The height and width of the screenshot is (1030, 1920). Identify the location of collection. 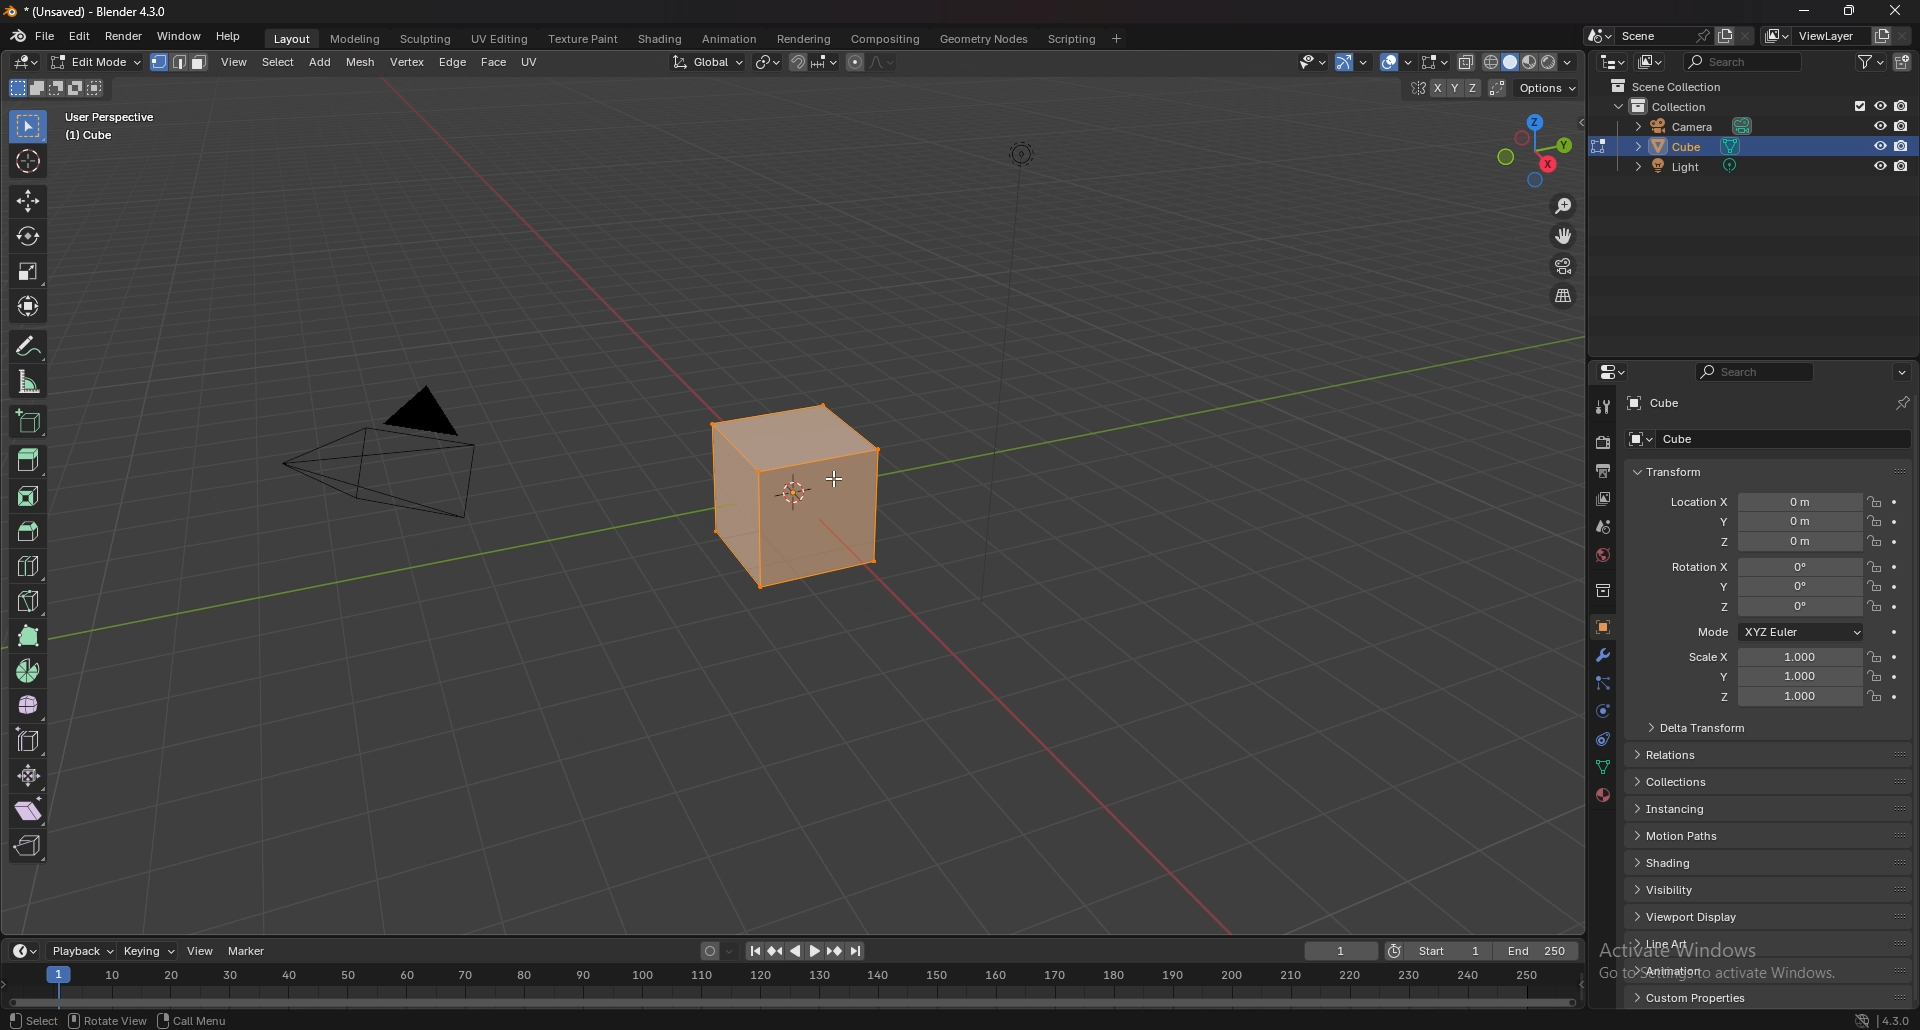
(1599, 590).